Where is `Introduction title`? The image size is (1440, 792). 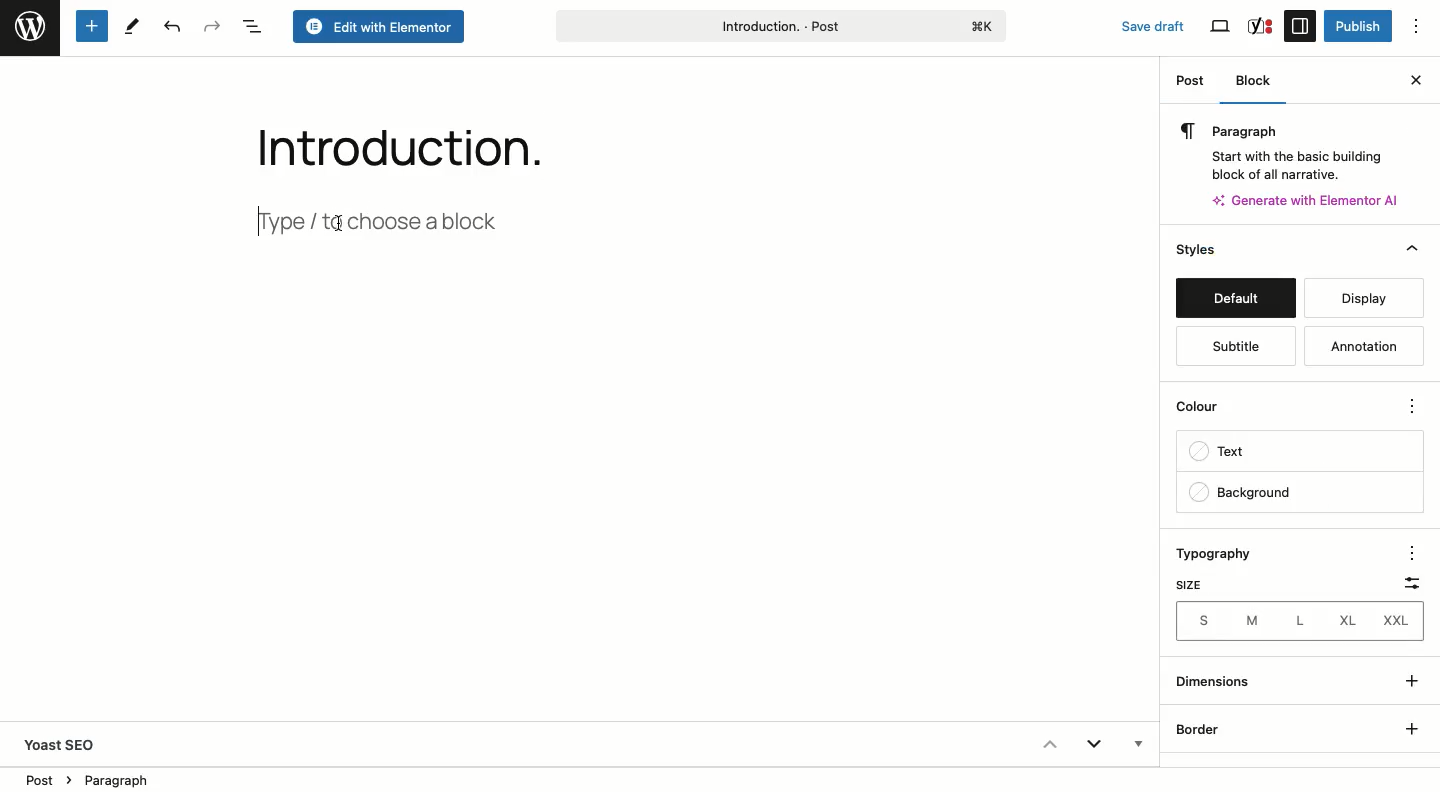 Introduction title is located at coordinates (780, 24).